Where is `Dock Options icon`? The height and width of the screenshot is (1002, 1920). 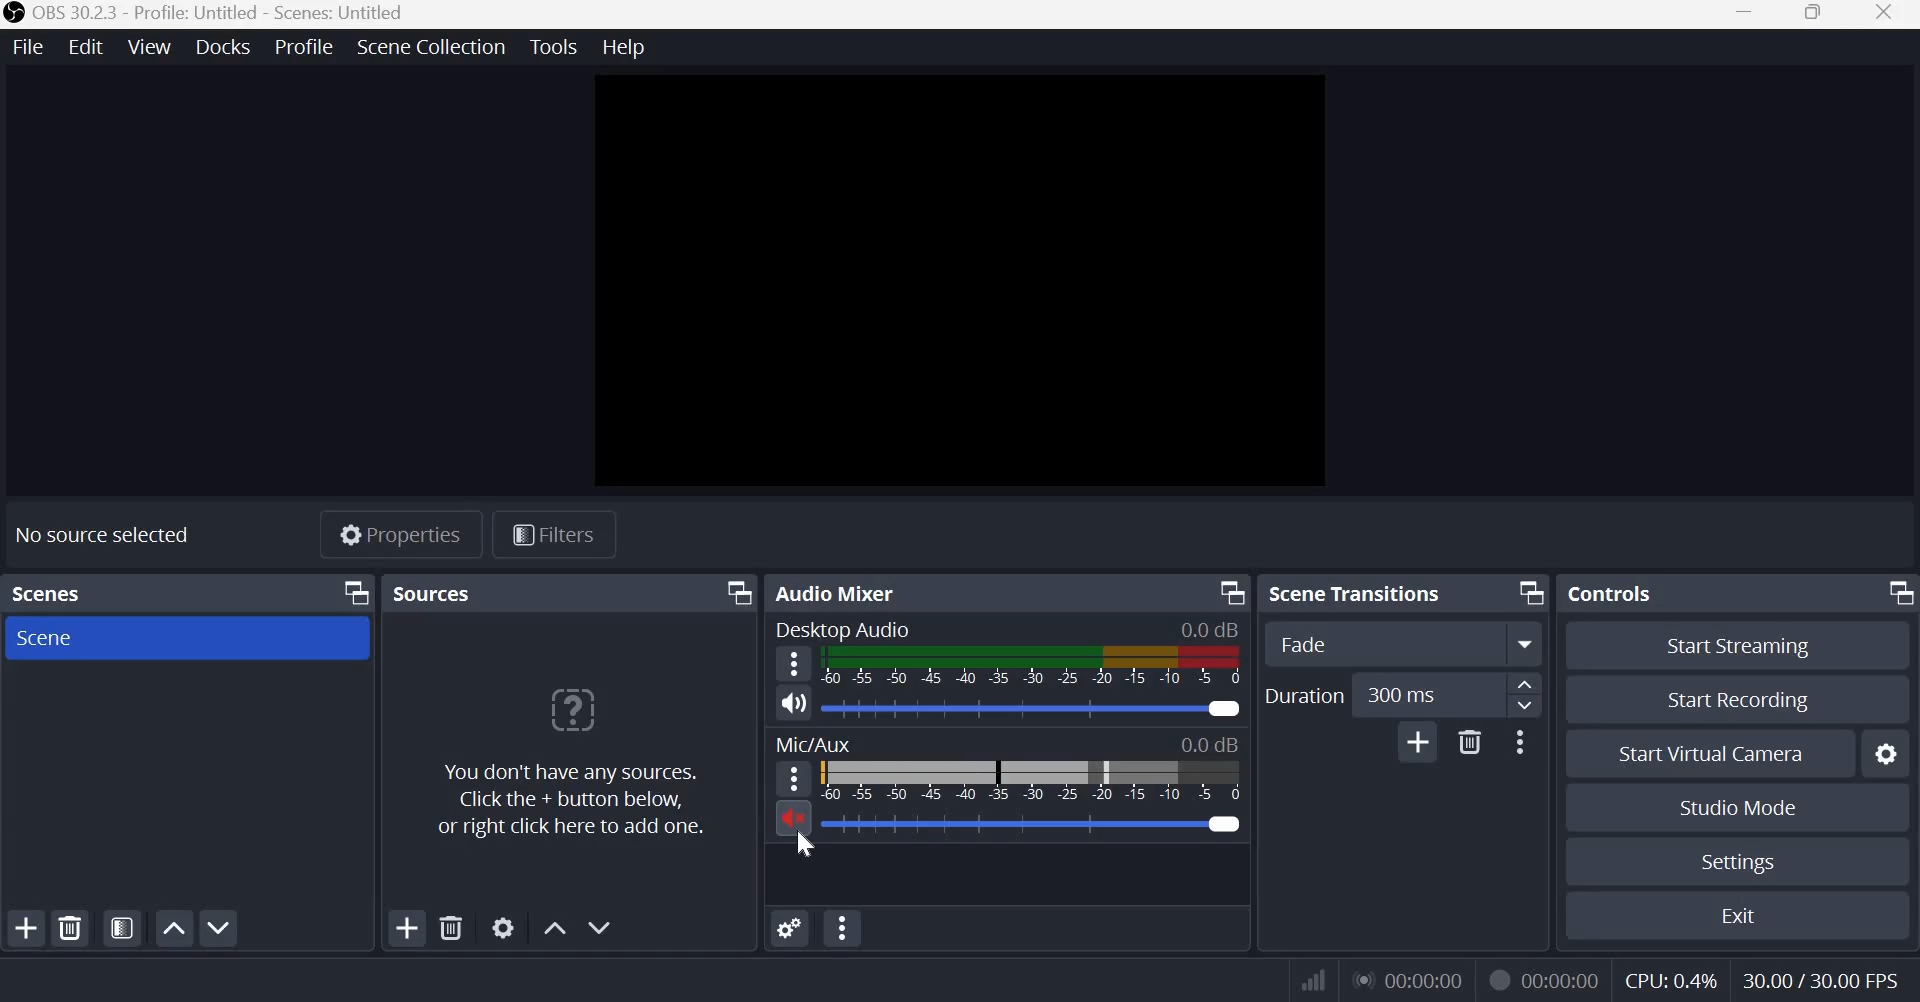 Dock Options icon is located at coordinates (1226, 593).